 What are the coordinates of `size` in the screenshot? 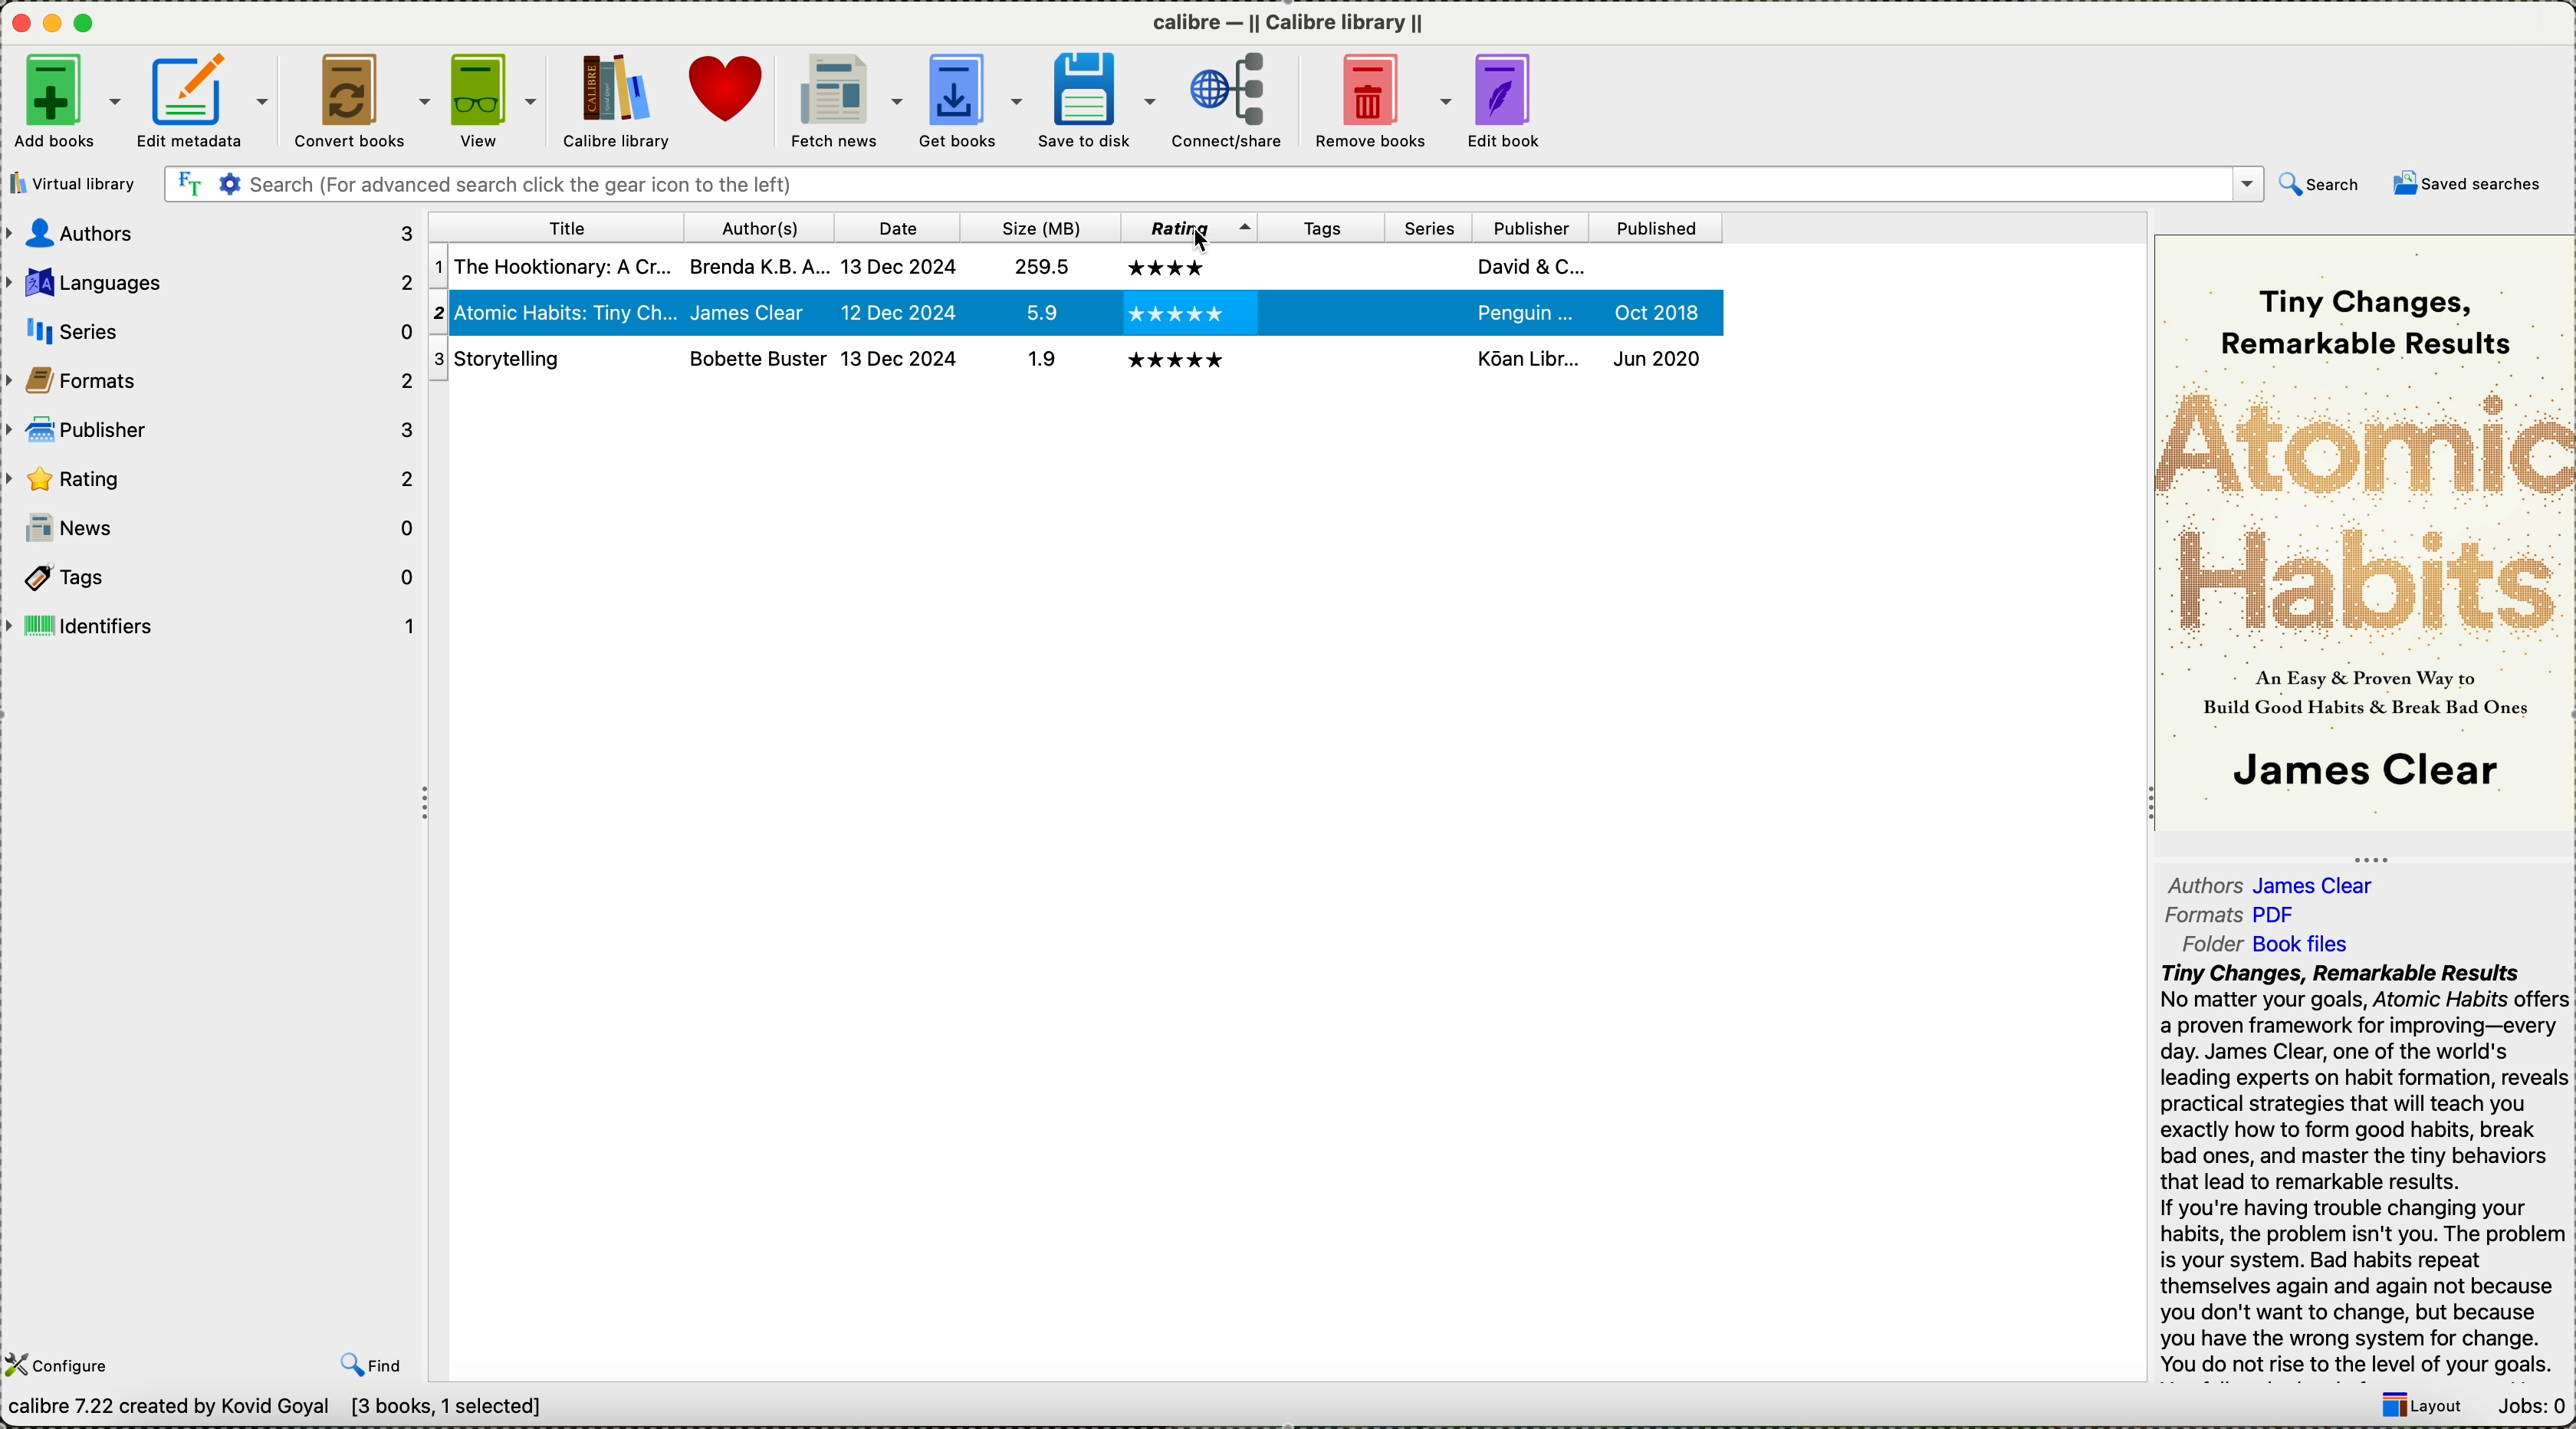 It's located at (1038, 227).